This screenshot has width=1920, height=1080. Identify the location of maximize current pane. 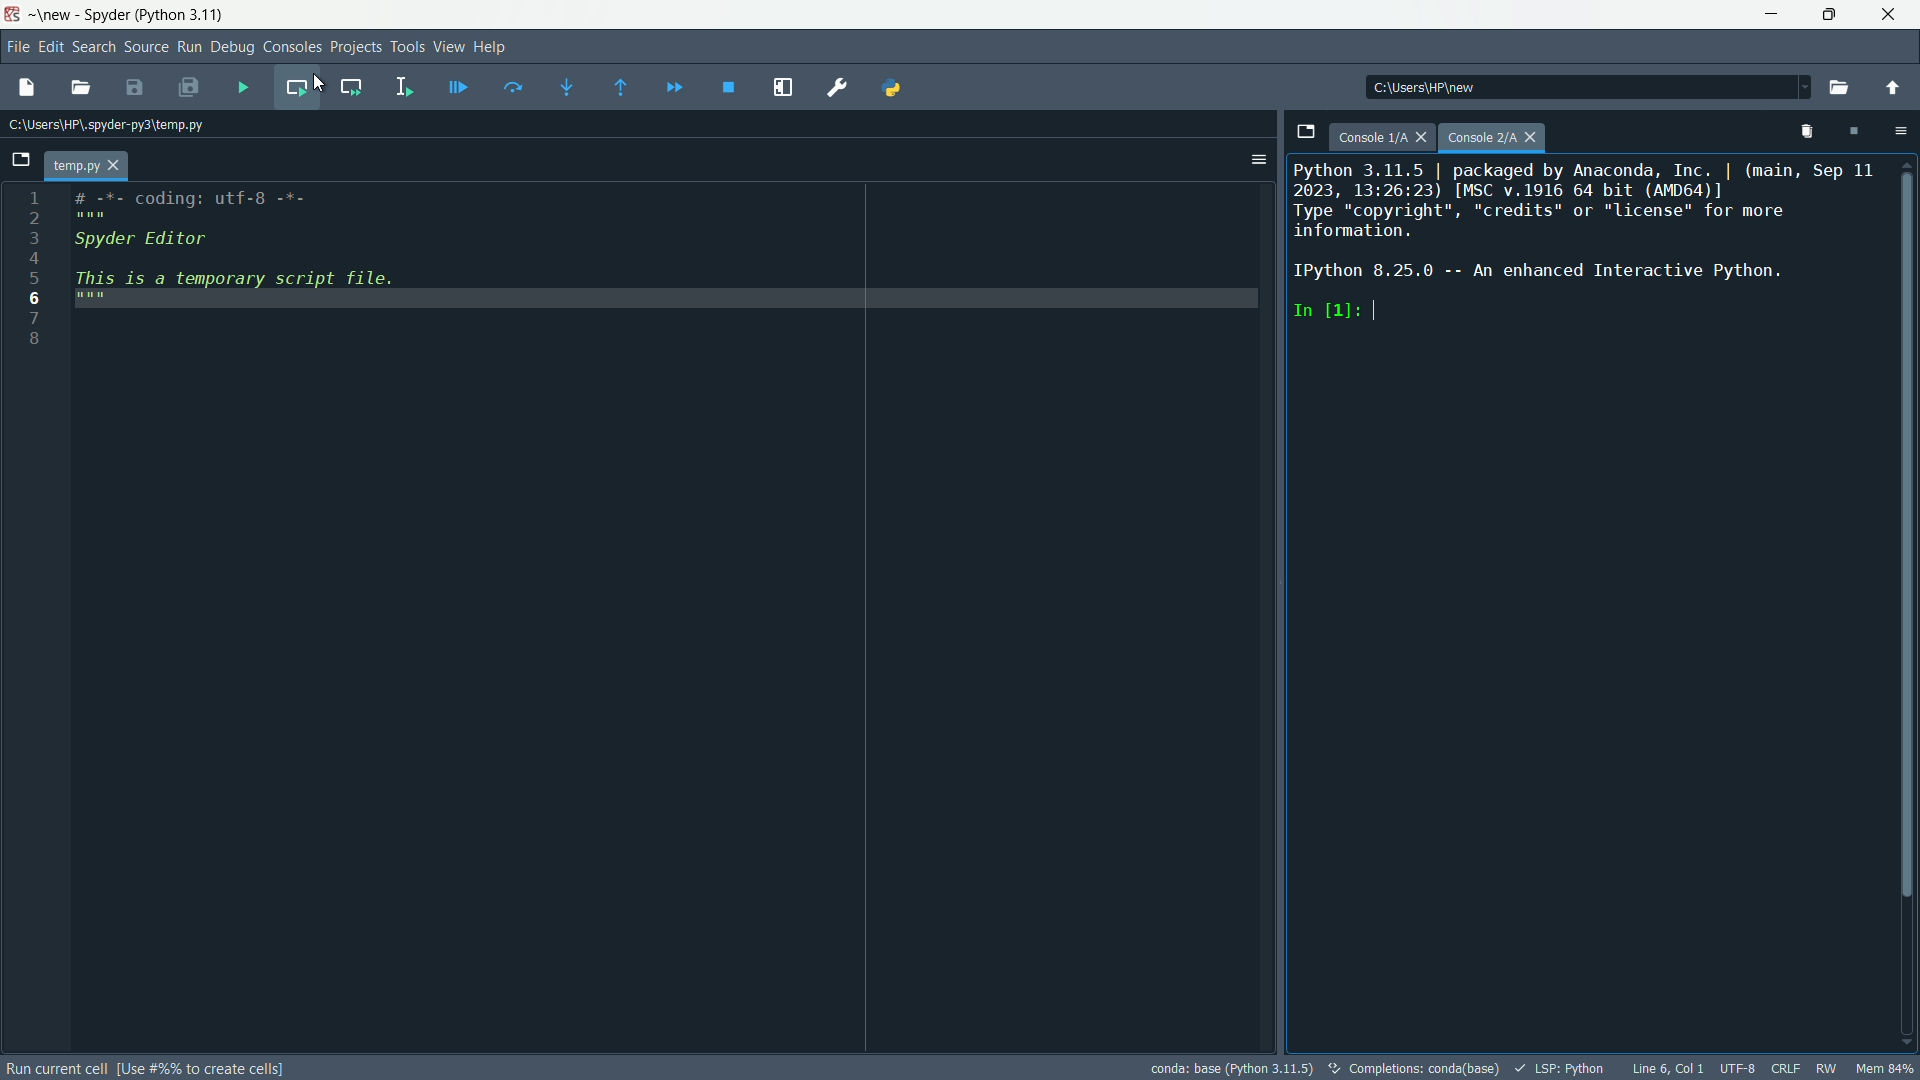
(782, 87).